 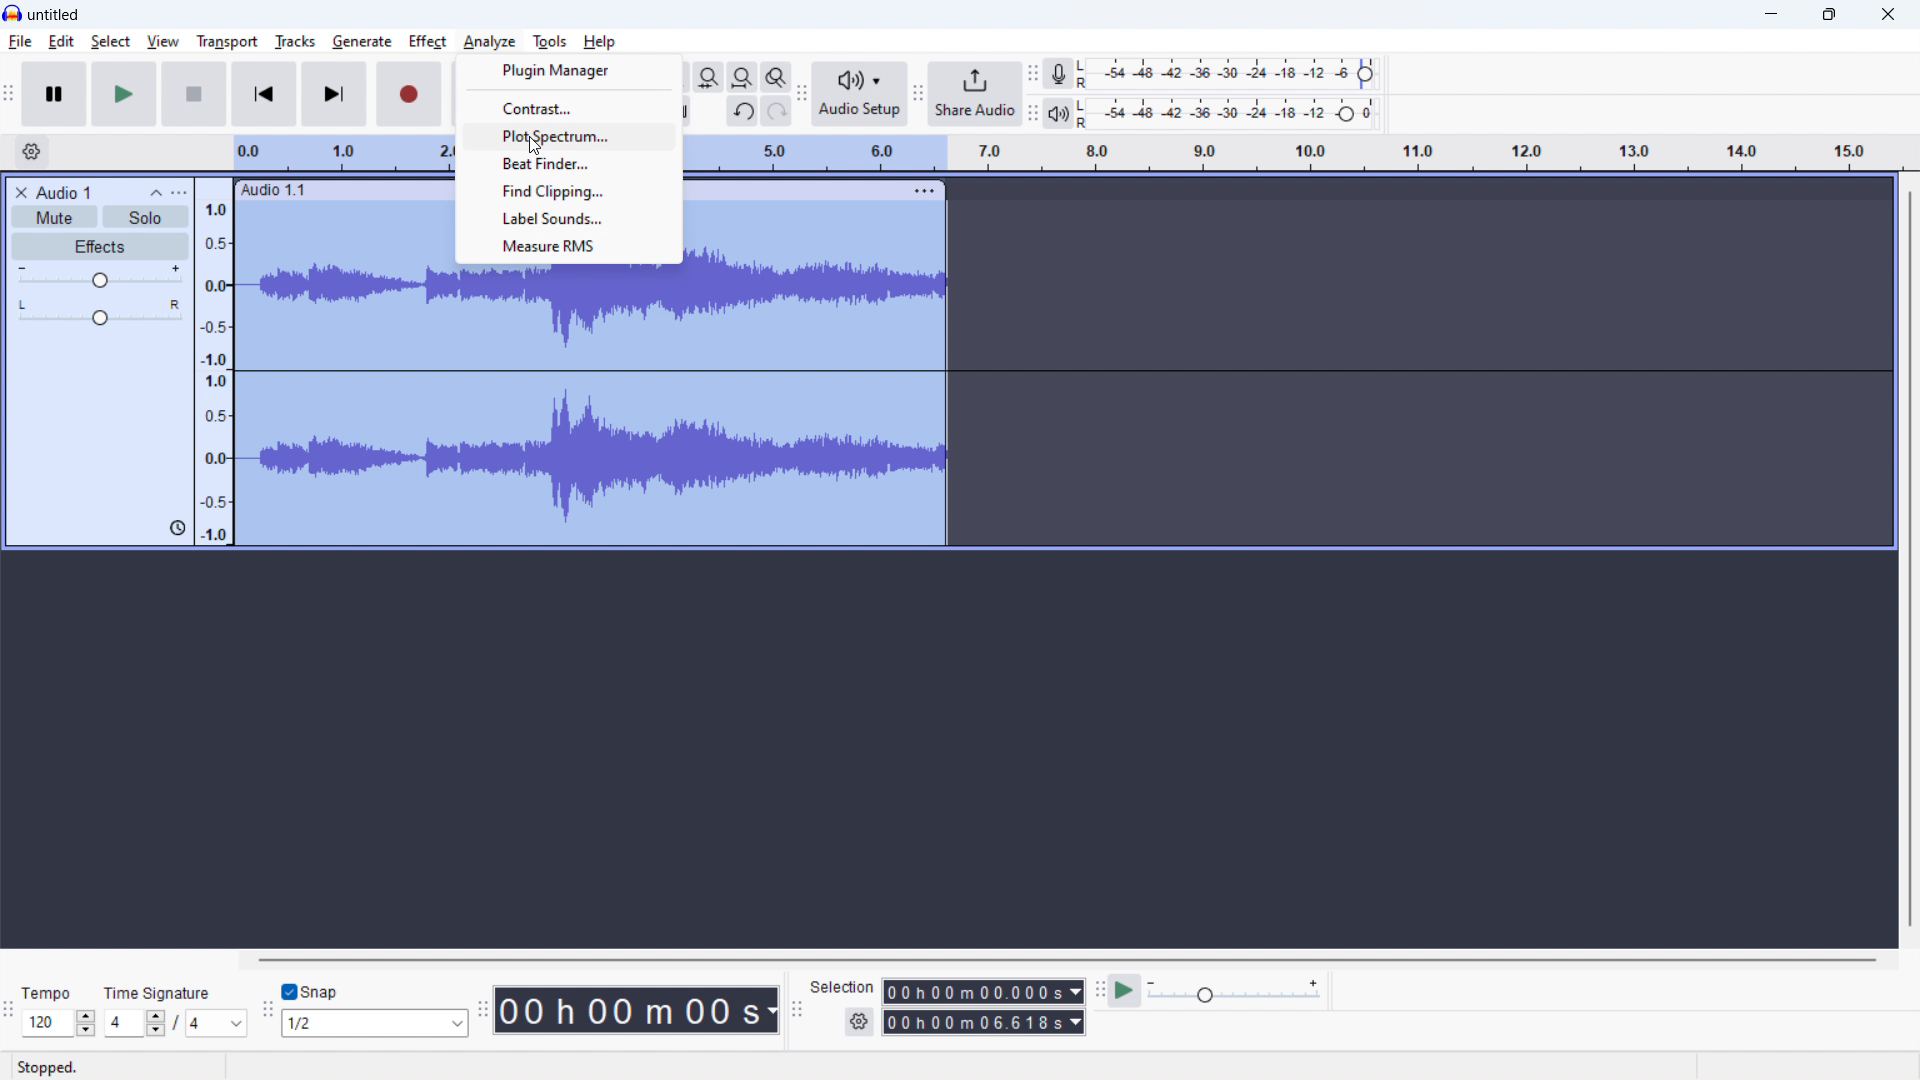 What do you see at coordinates (362, 42) in the screenshot?
I see `generate` at bounding box center [362, 42].